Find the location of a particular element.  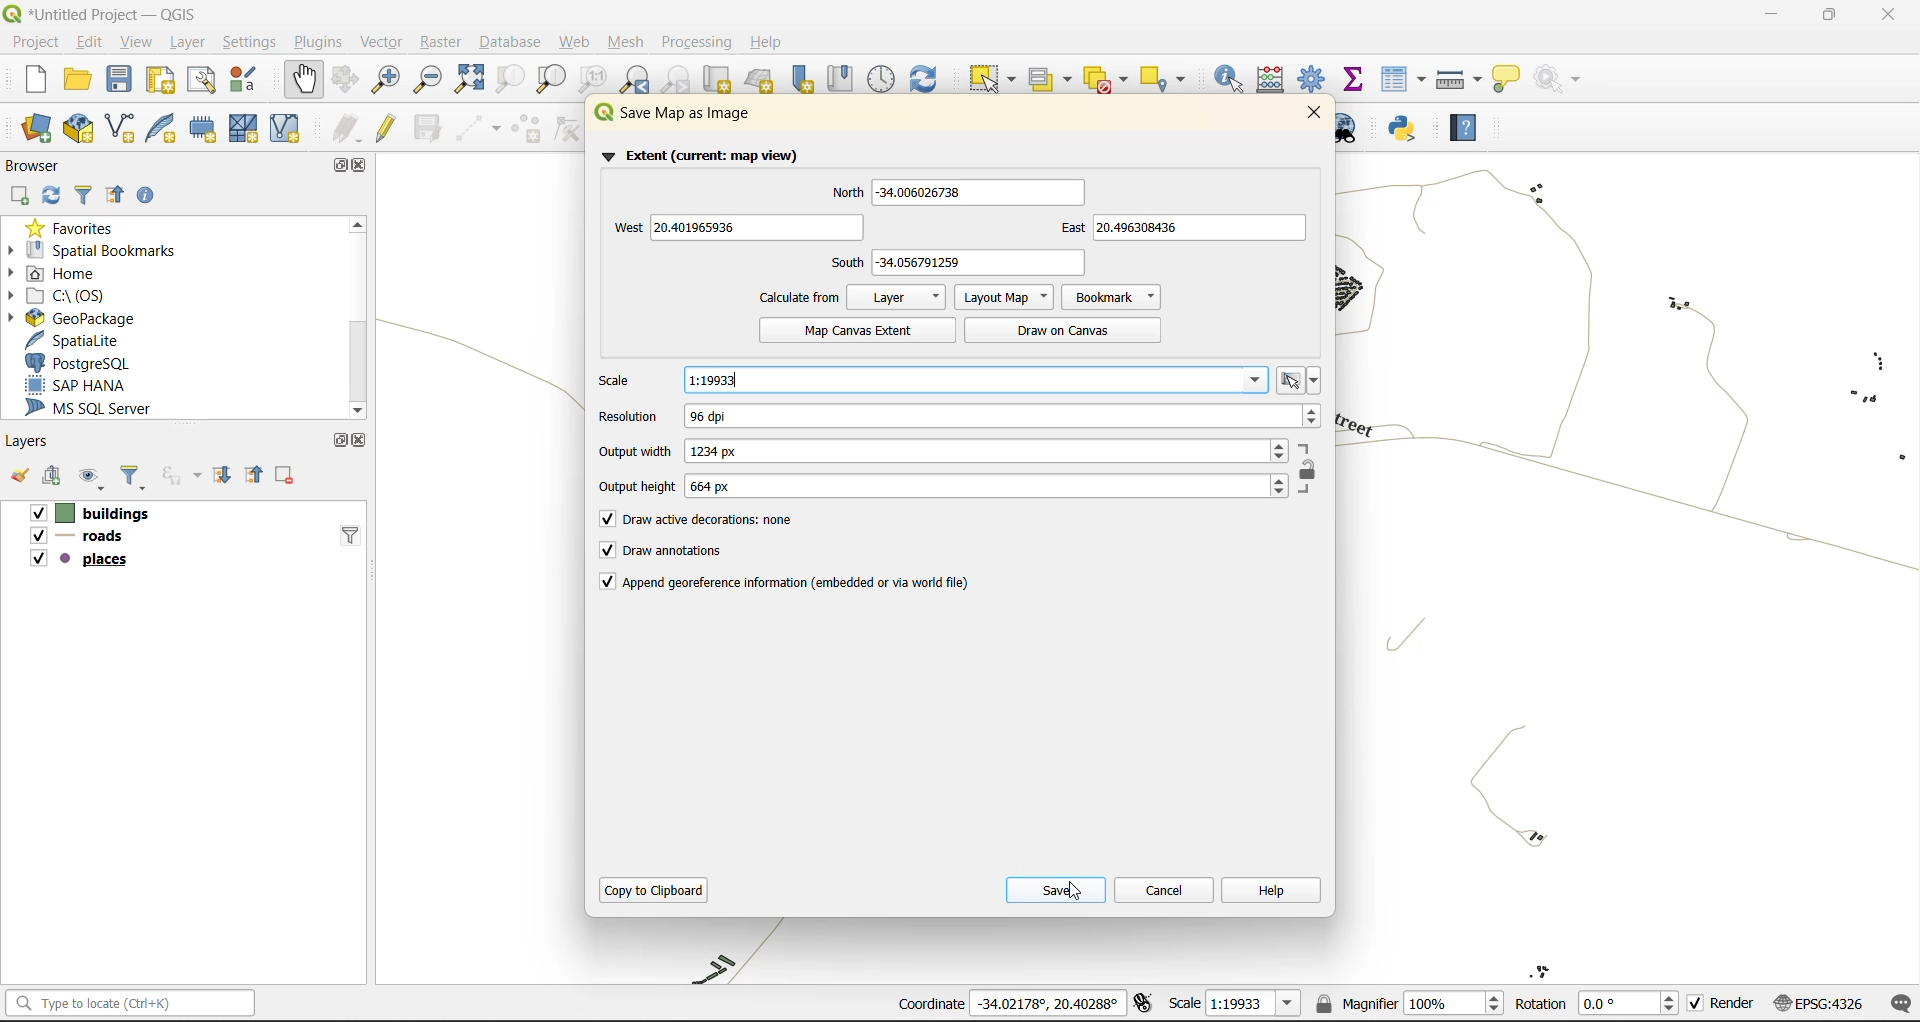

enable properties is located at coordinates (145, 194).